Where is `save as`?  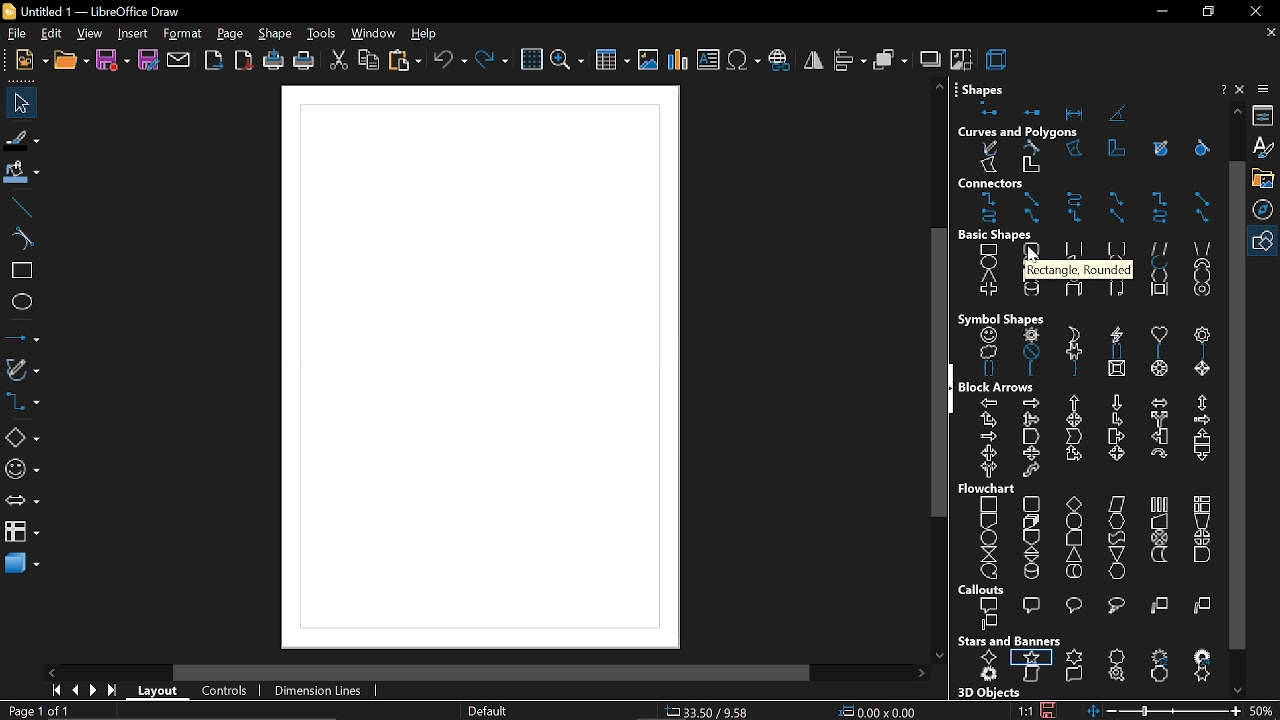
save as is located at coordinates (149, 61).